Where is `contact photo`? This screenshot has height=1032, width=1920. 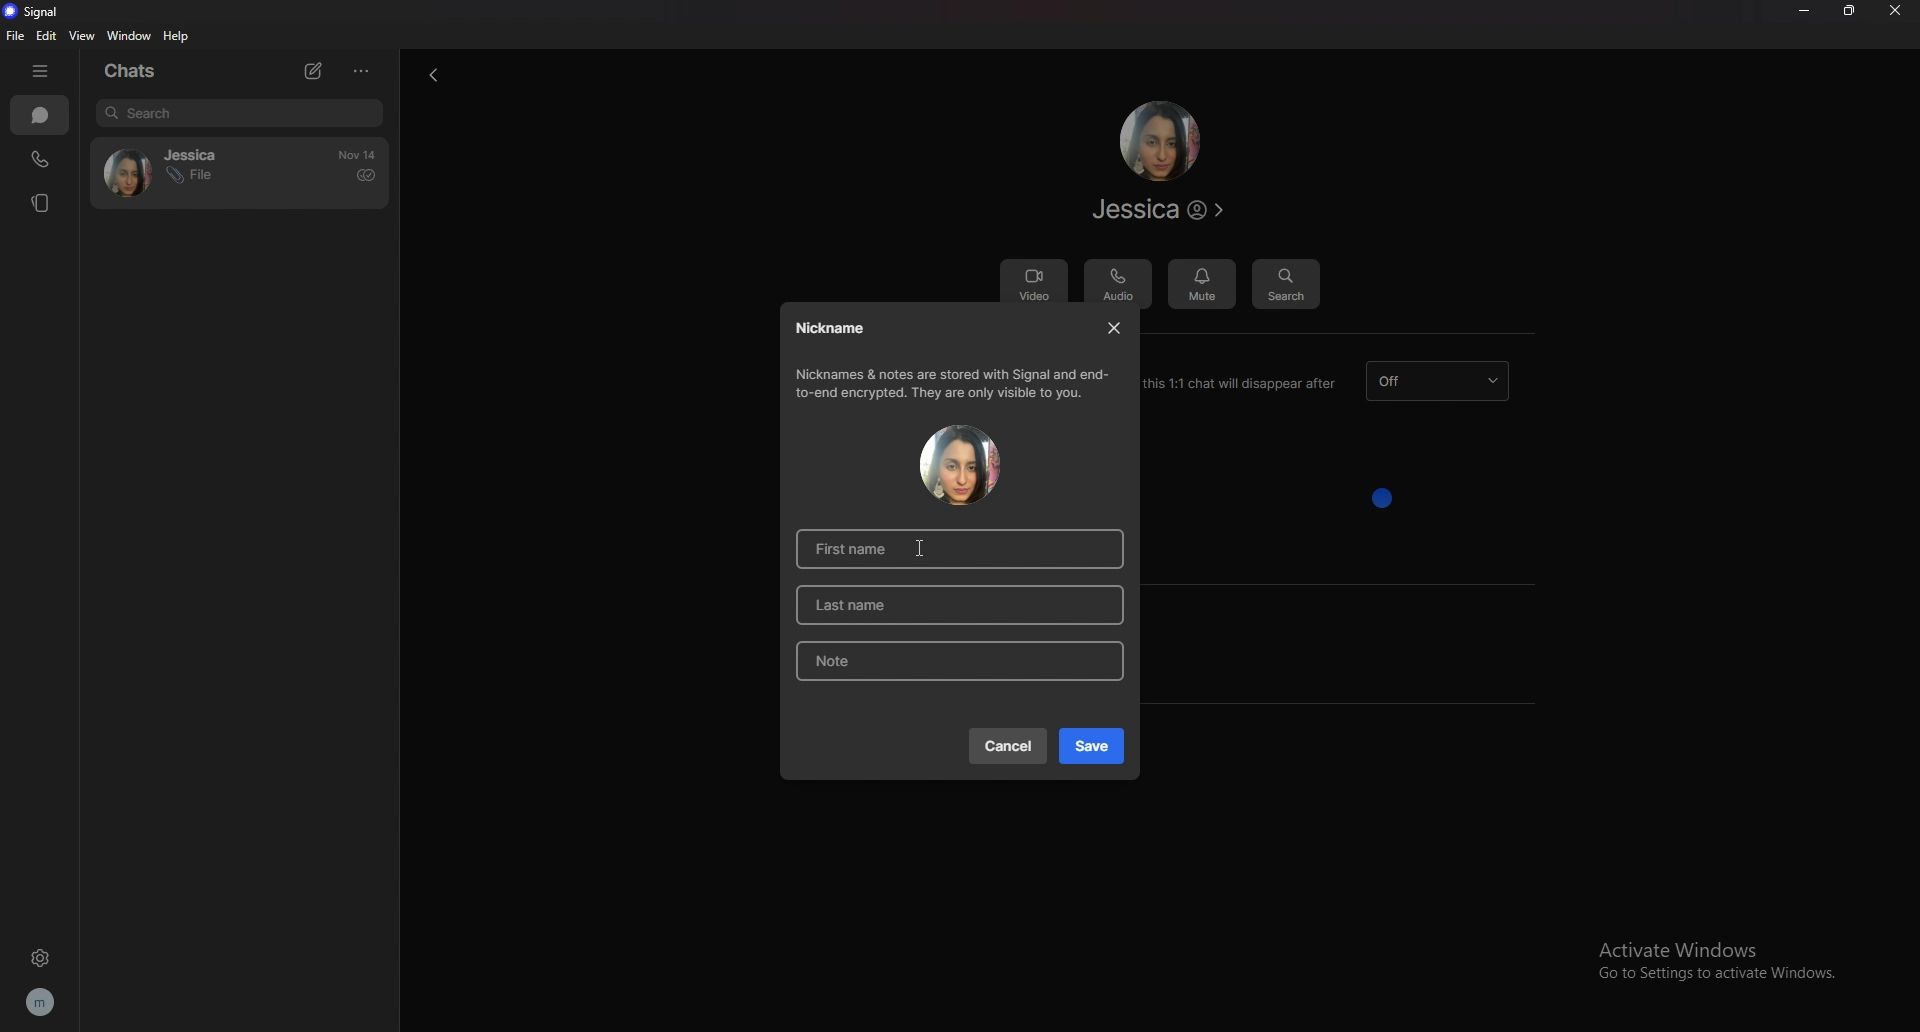
contact photo is located at coordinates (1159, 140).